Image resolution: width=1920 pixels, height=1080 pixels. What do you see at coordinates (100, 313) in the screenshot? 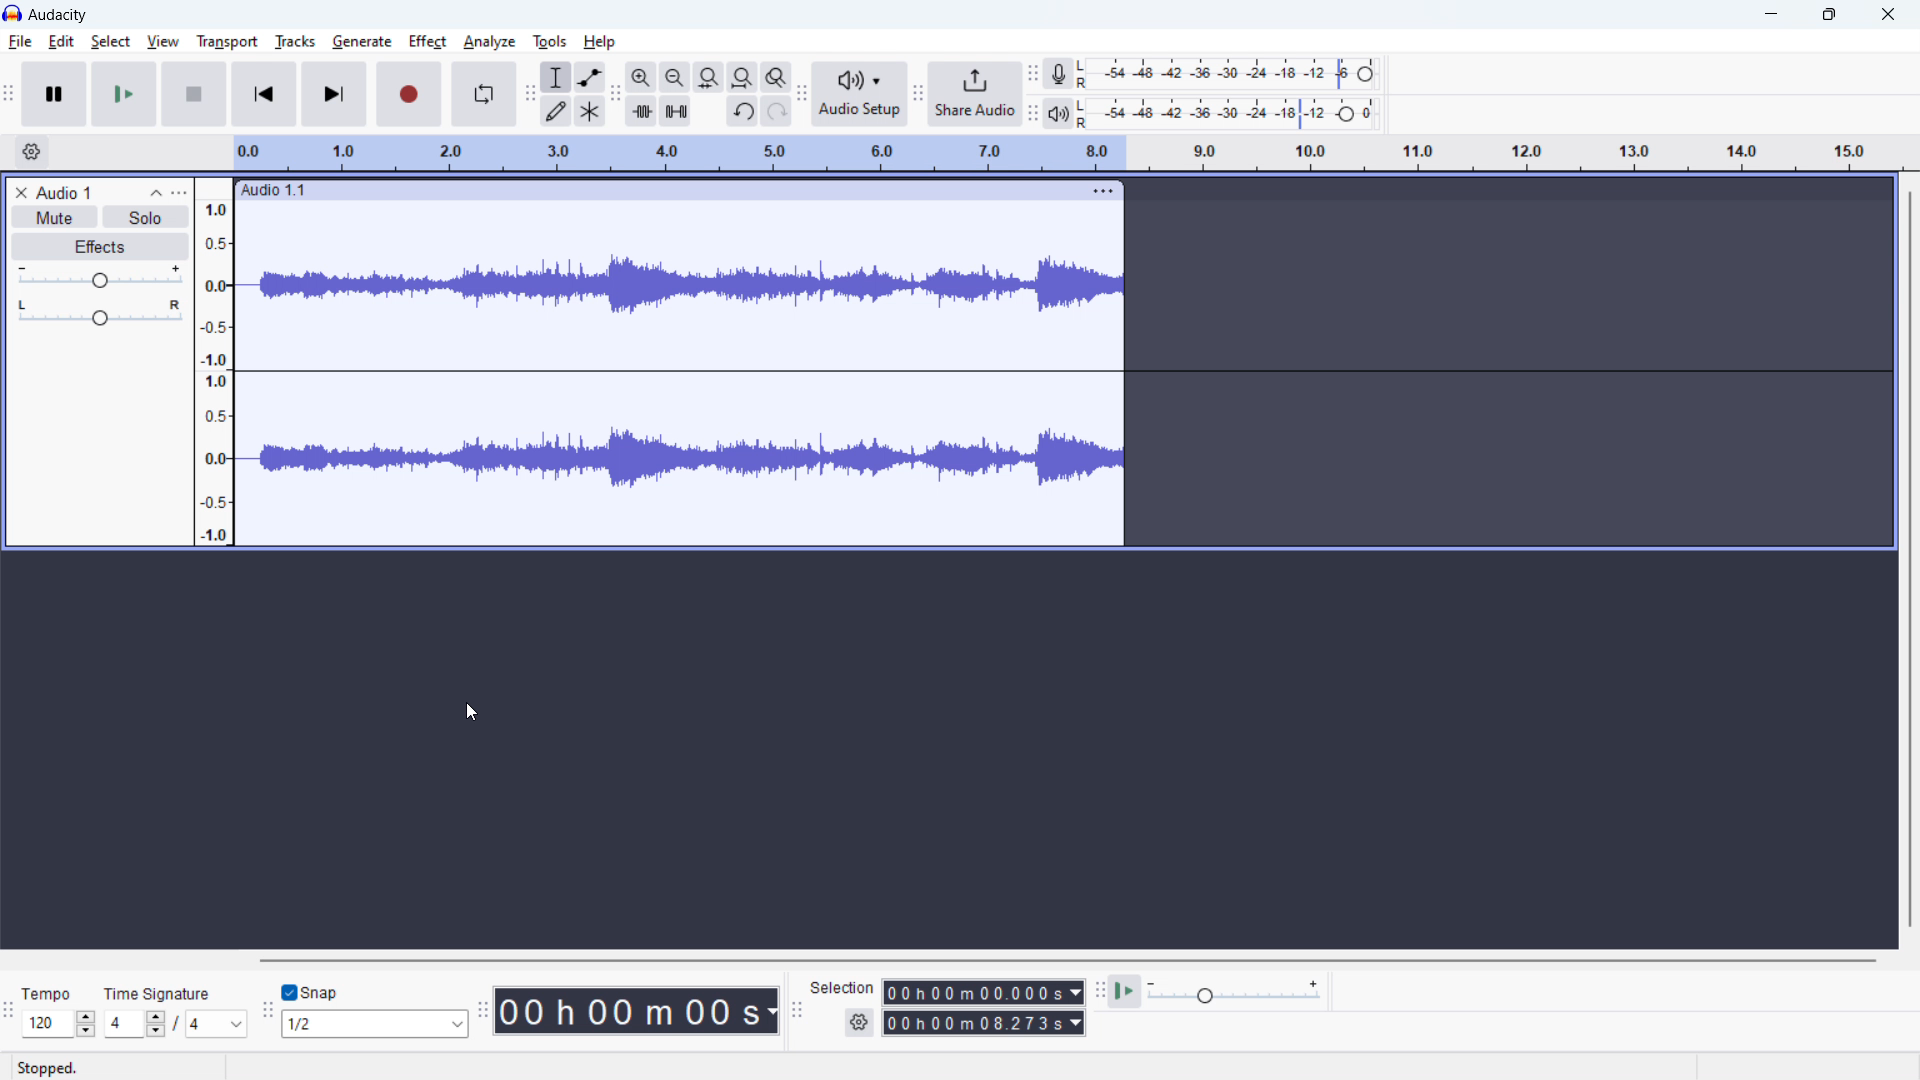
I see `pan` at bounding box center [100, 313].